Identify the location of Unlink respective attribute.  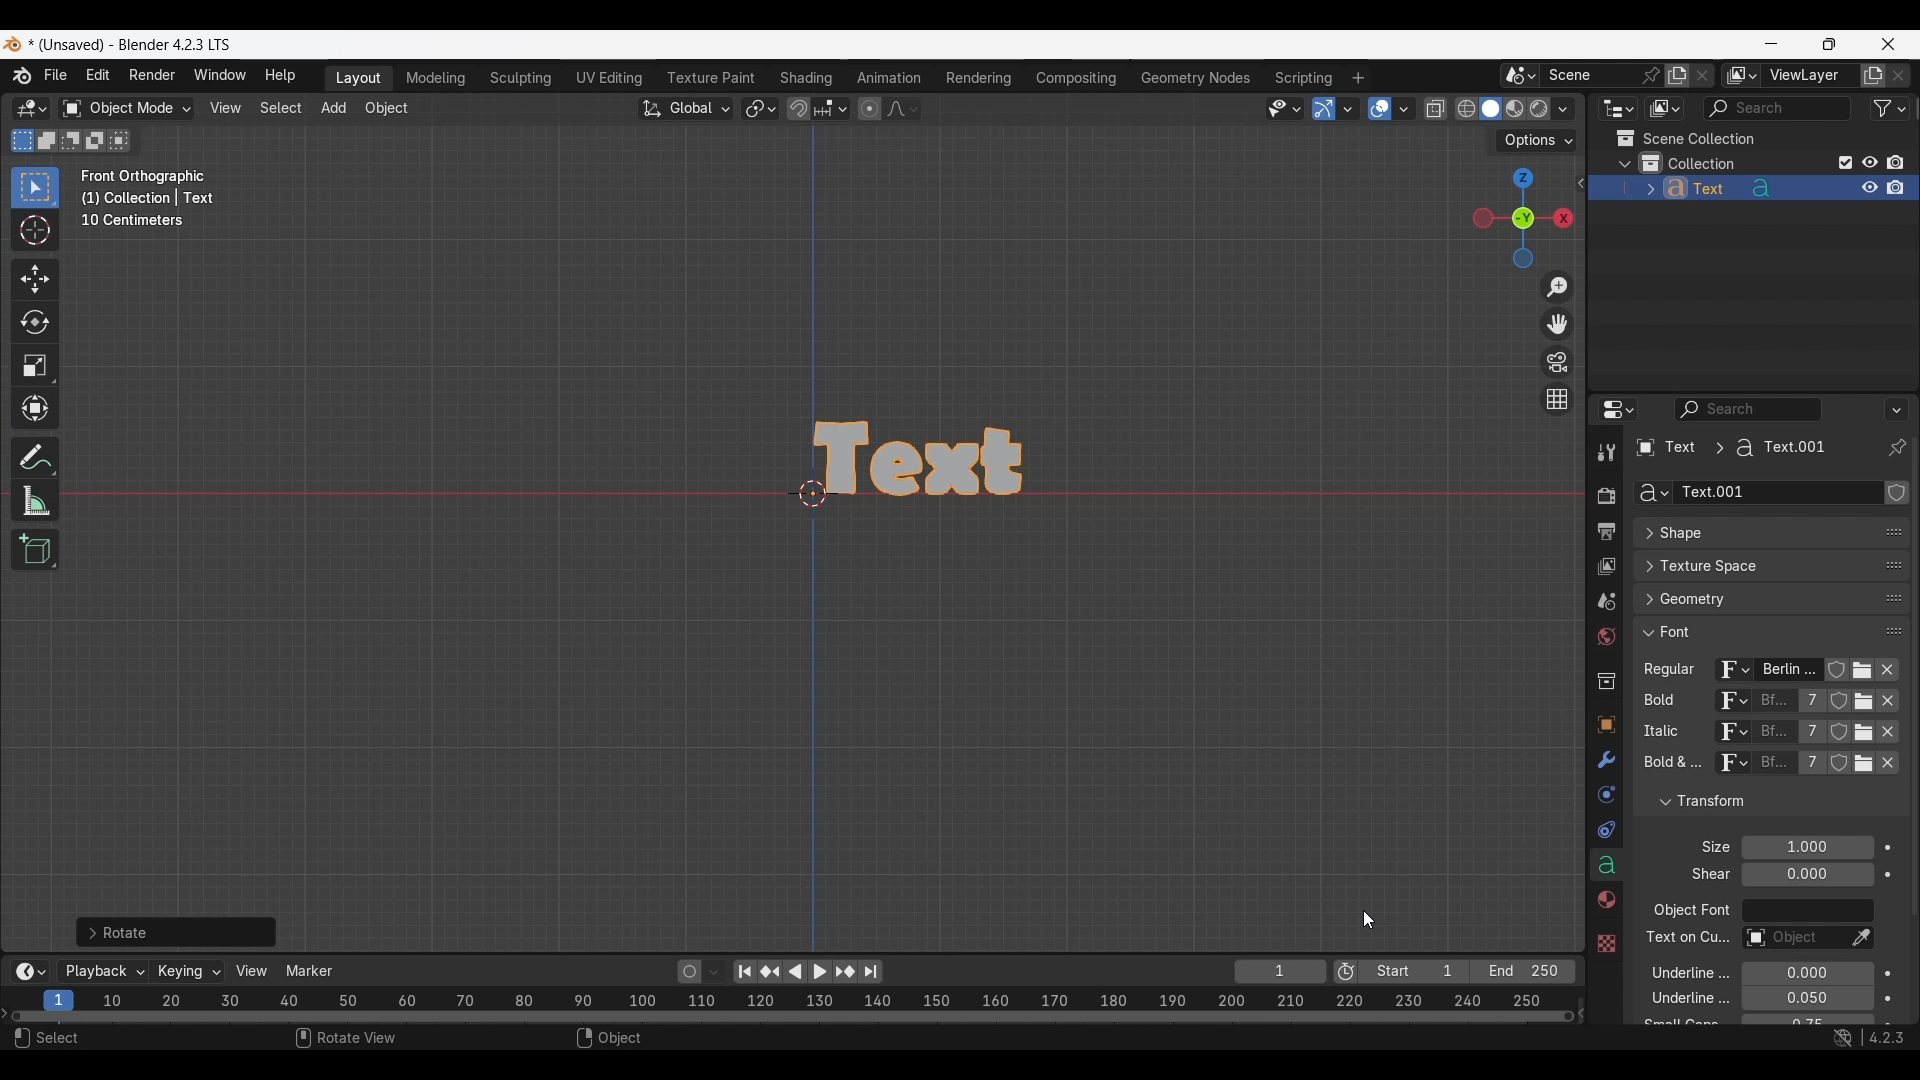
(1894, 672).